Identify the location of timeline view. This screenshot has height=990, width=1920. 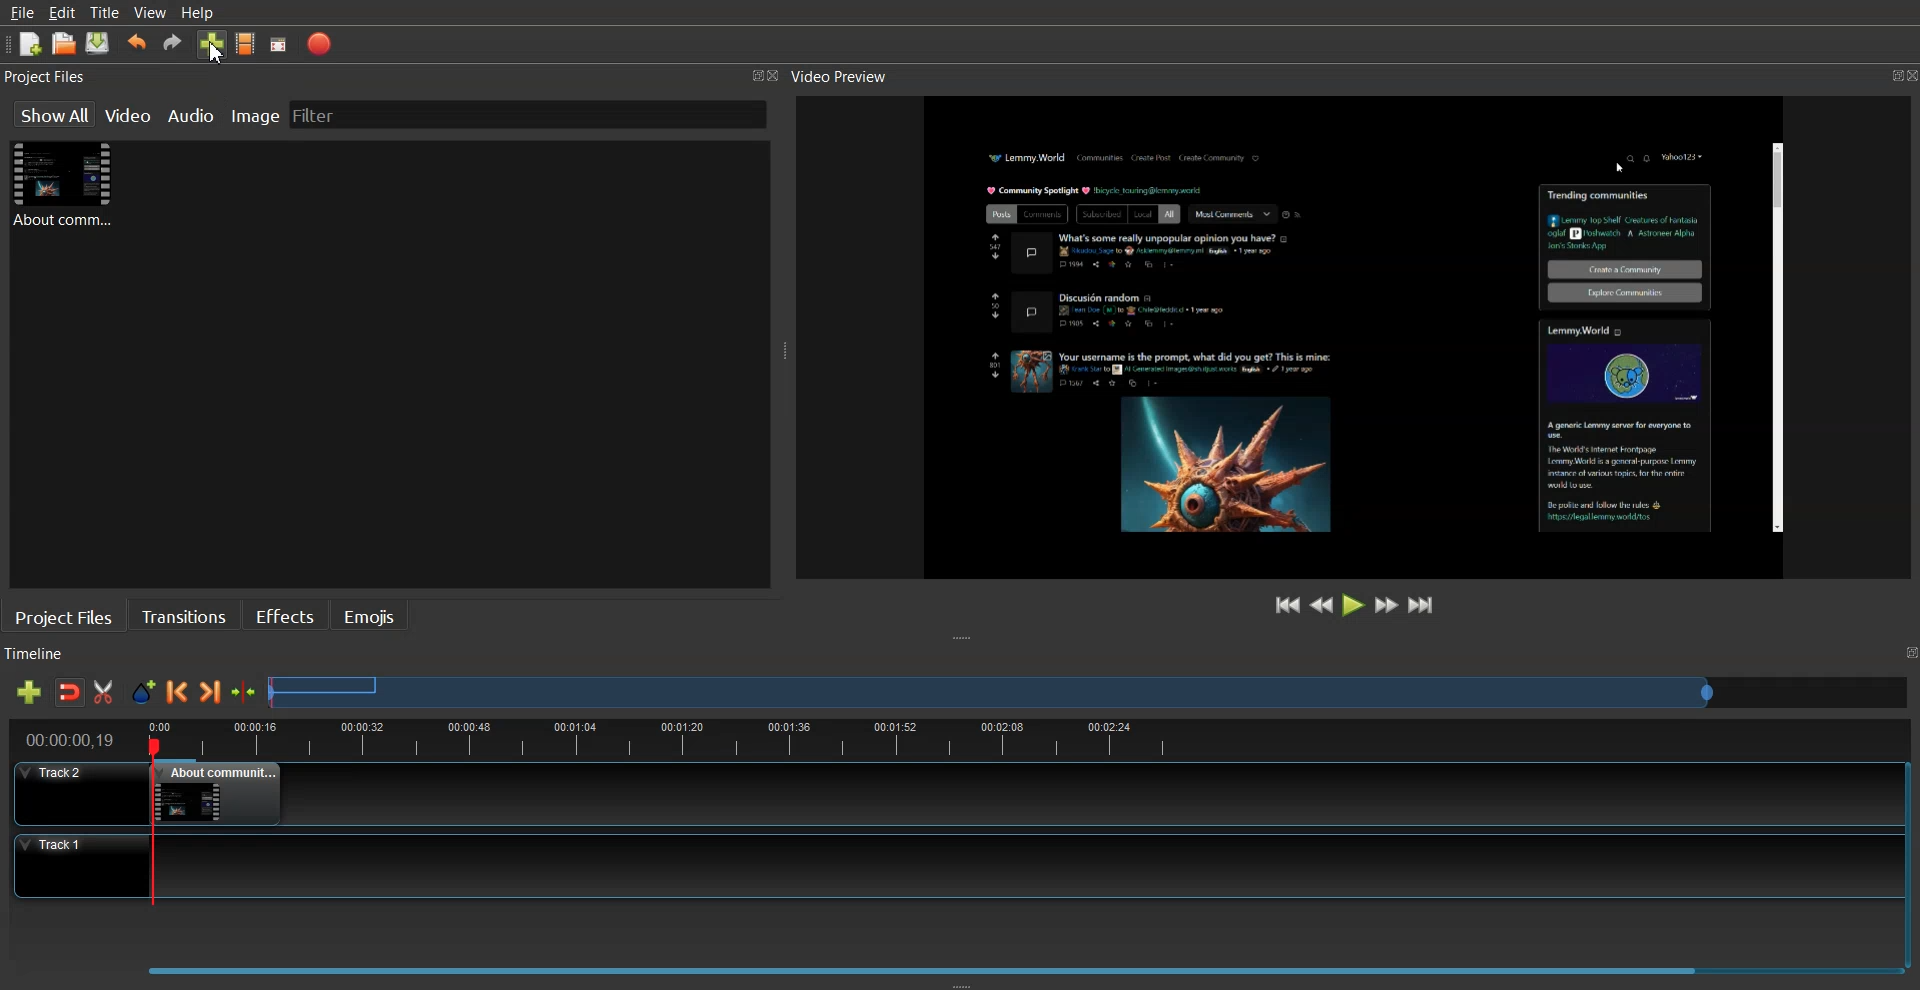
(950, 737).